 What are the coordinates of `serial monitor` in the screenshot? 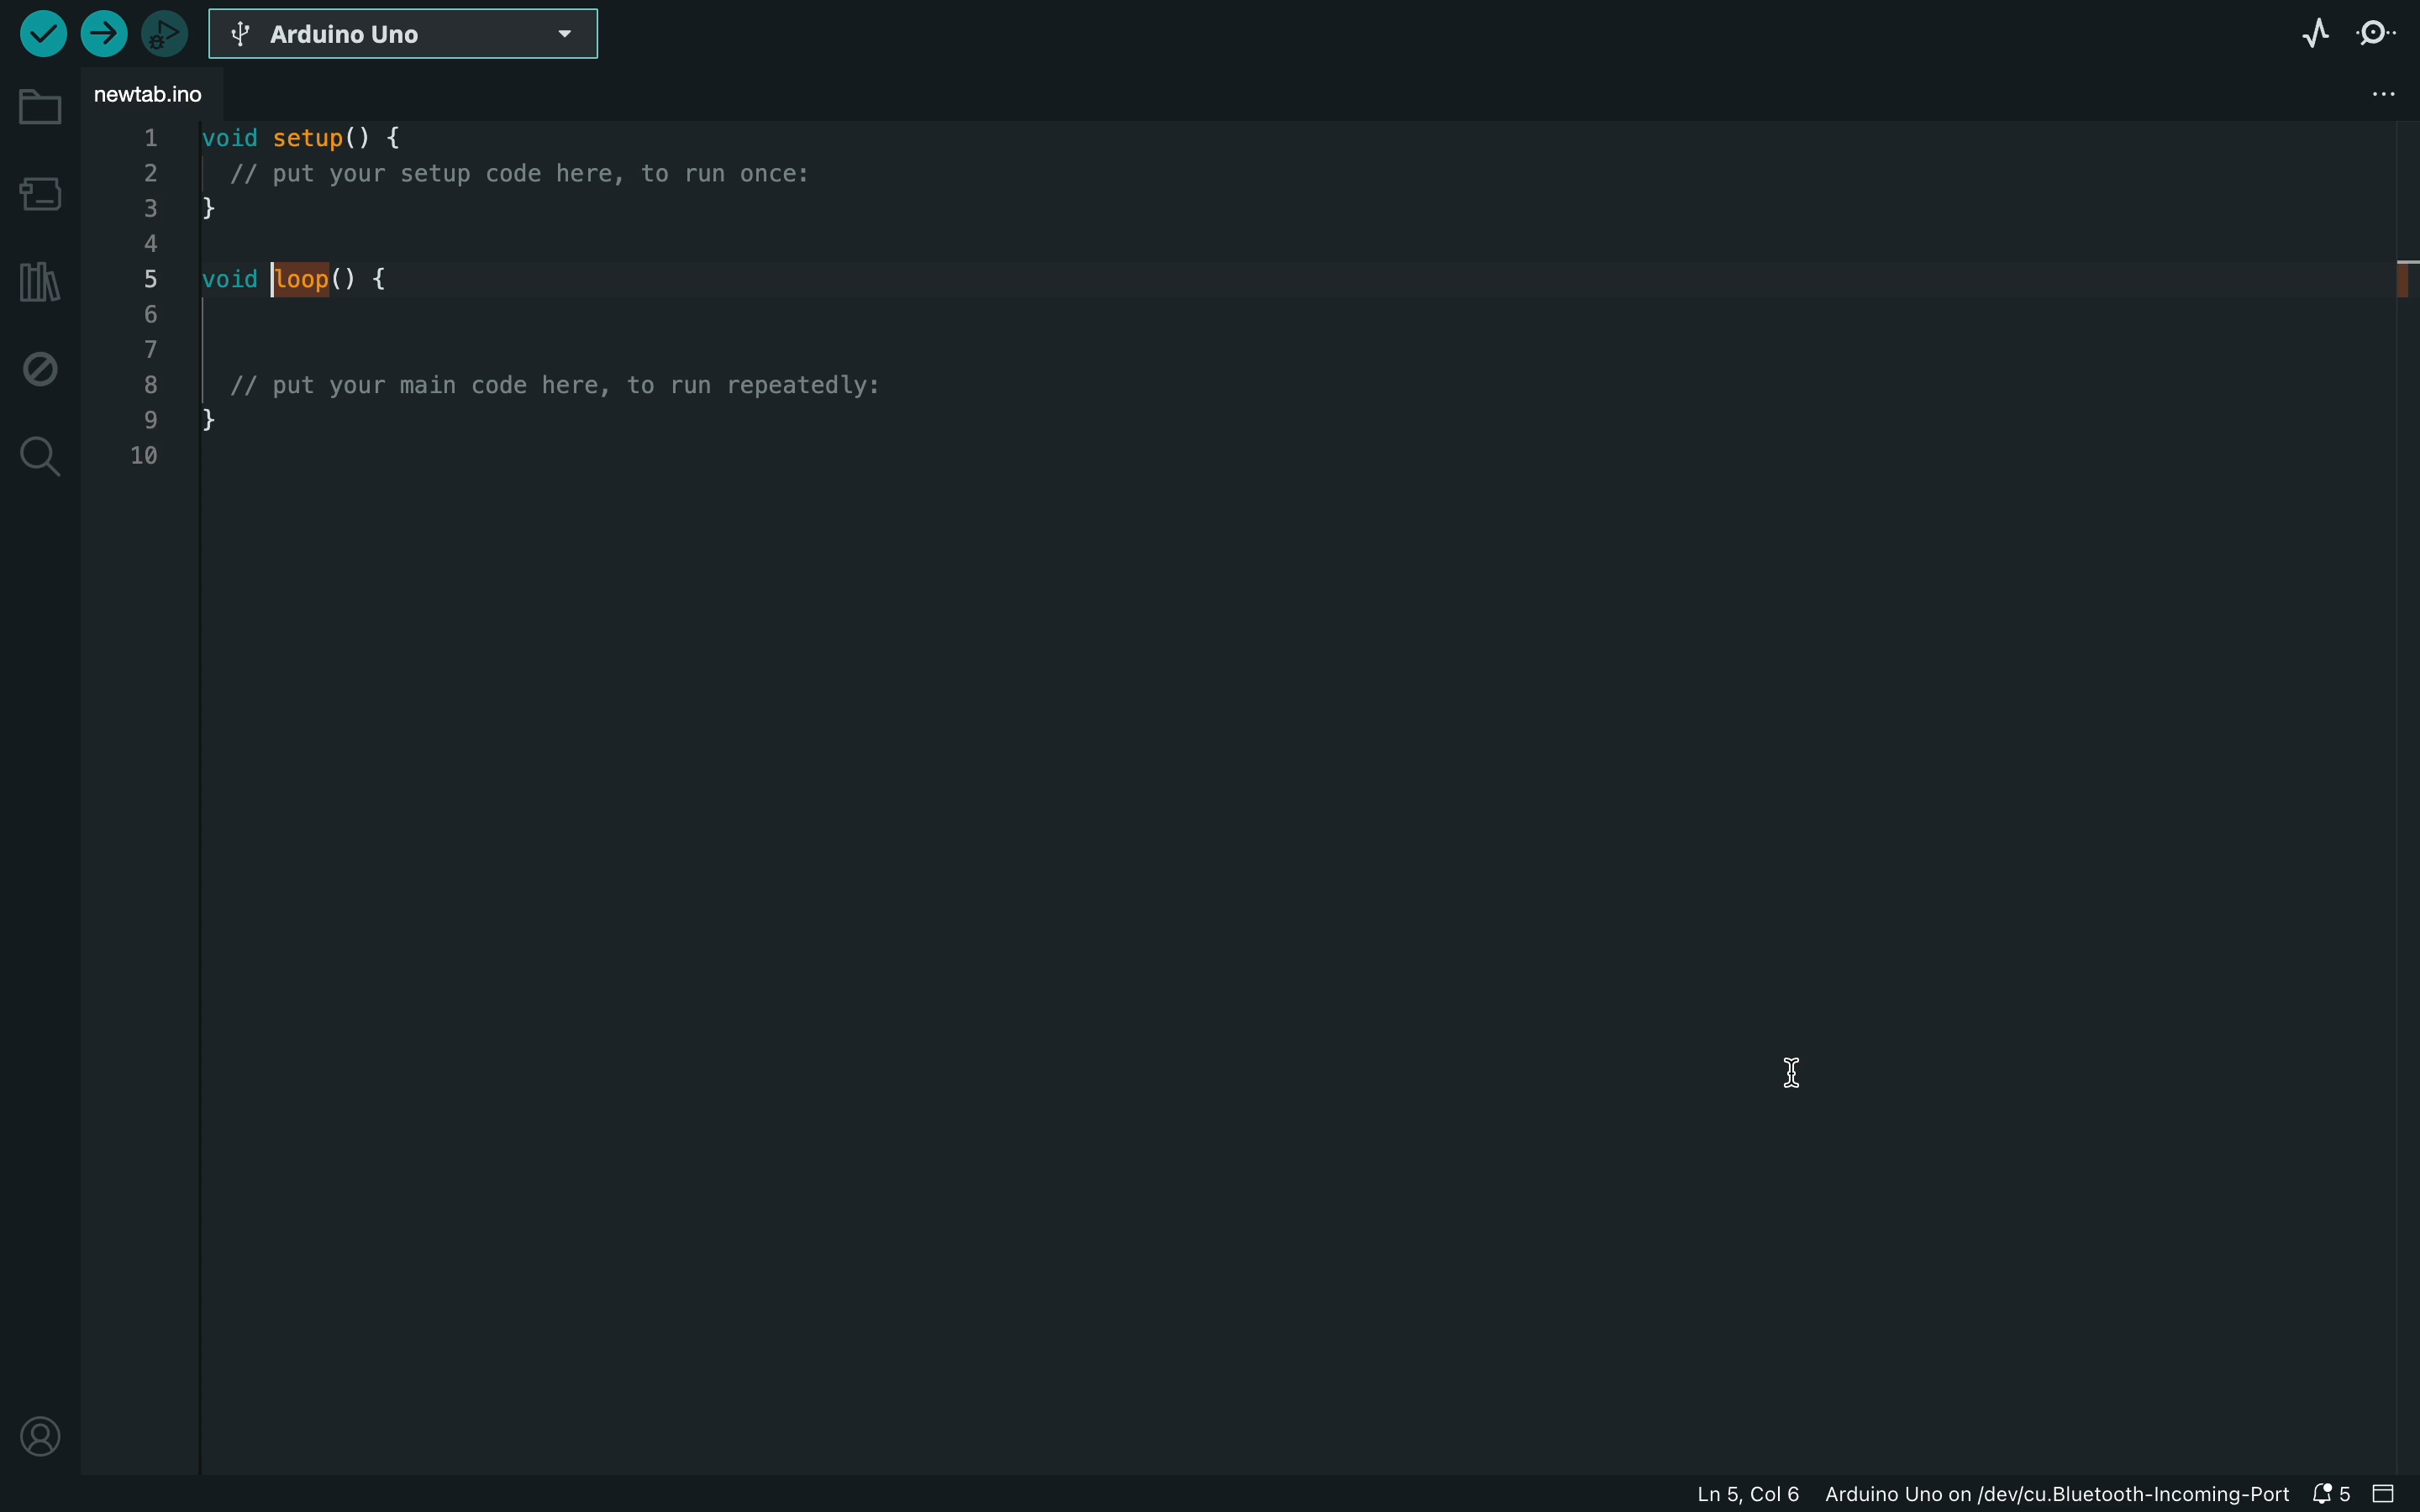 It's located at (2380, 30).